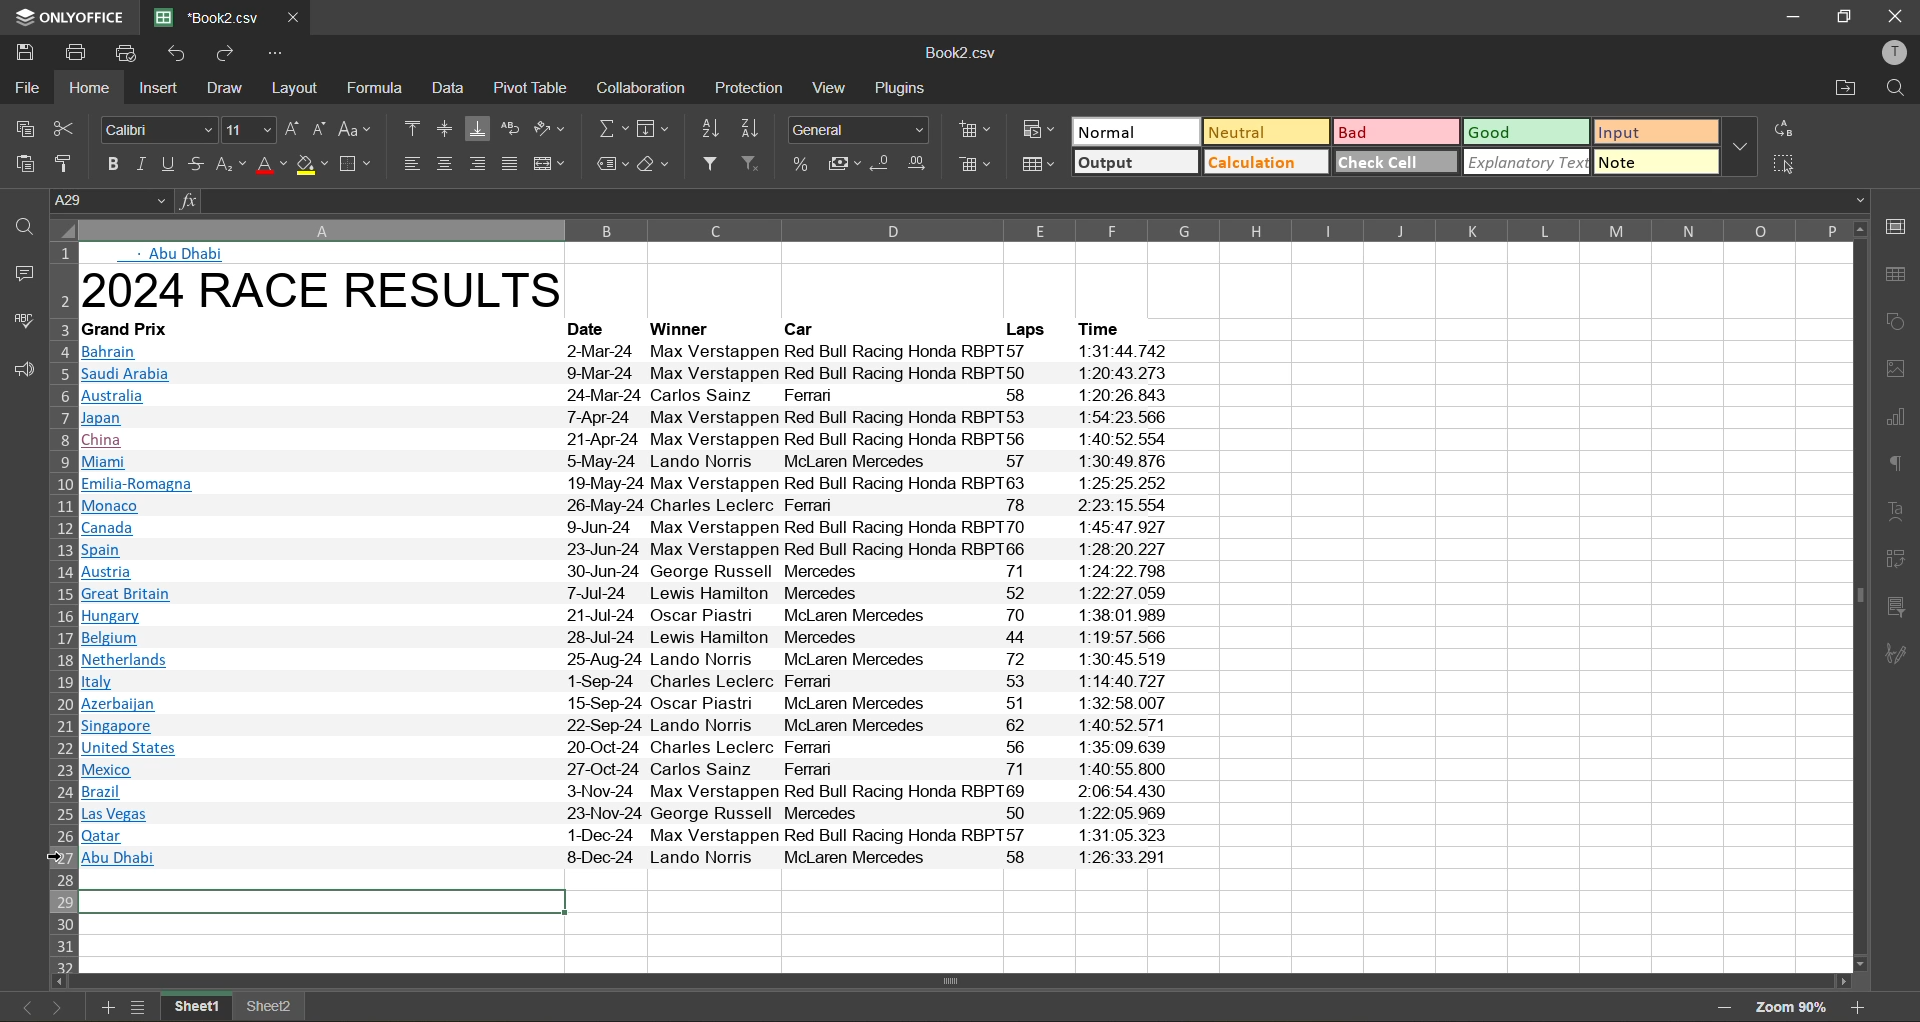  Describe the element at coordinates (1786, 162) in the screenshot. I see `select all` at that location.